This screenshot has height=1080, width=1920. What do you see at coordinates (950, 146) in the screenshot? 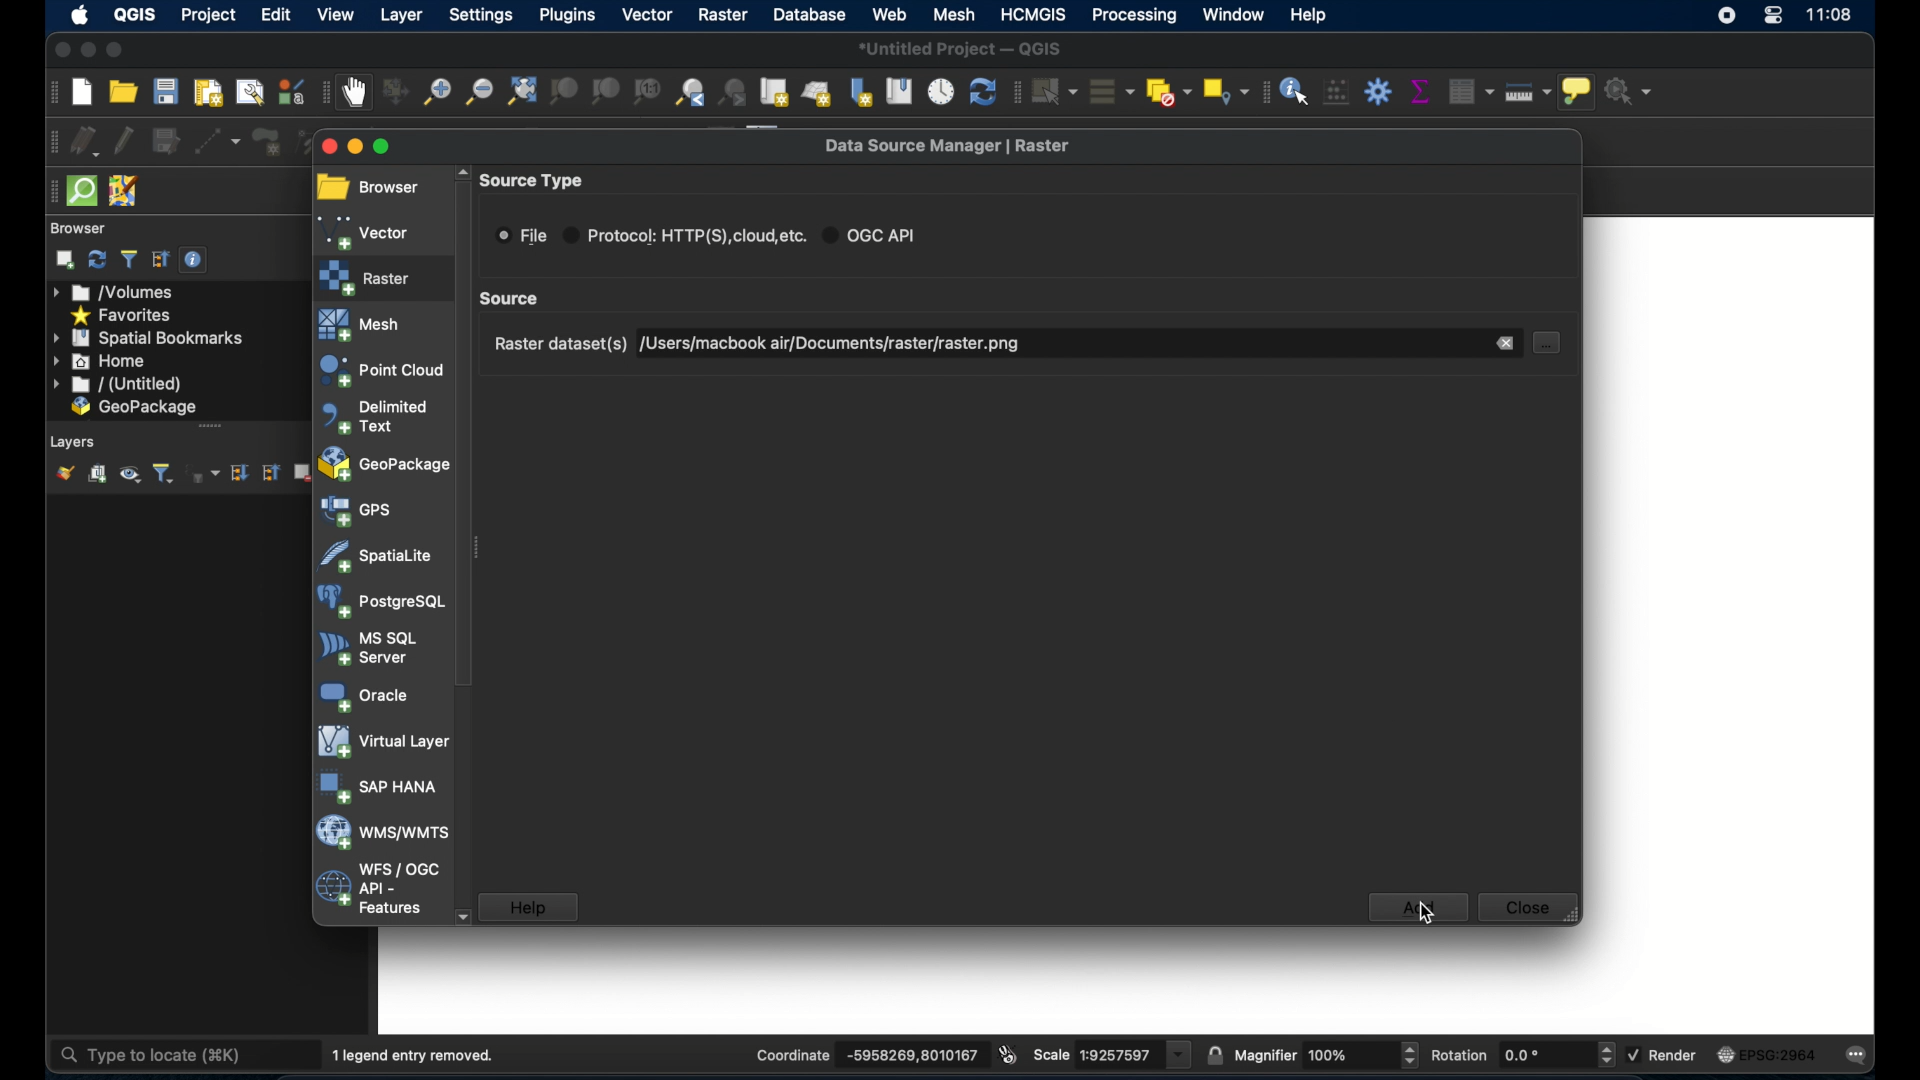
I see `data source manager raster` at bounding box center [950, 146].